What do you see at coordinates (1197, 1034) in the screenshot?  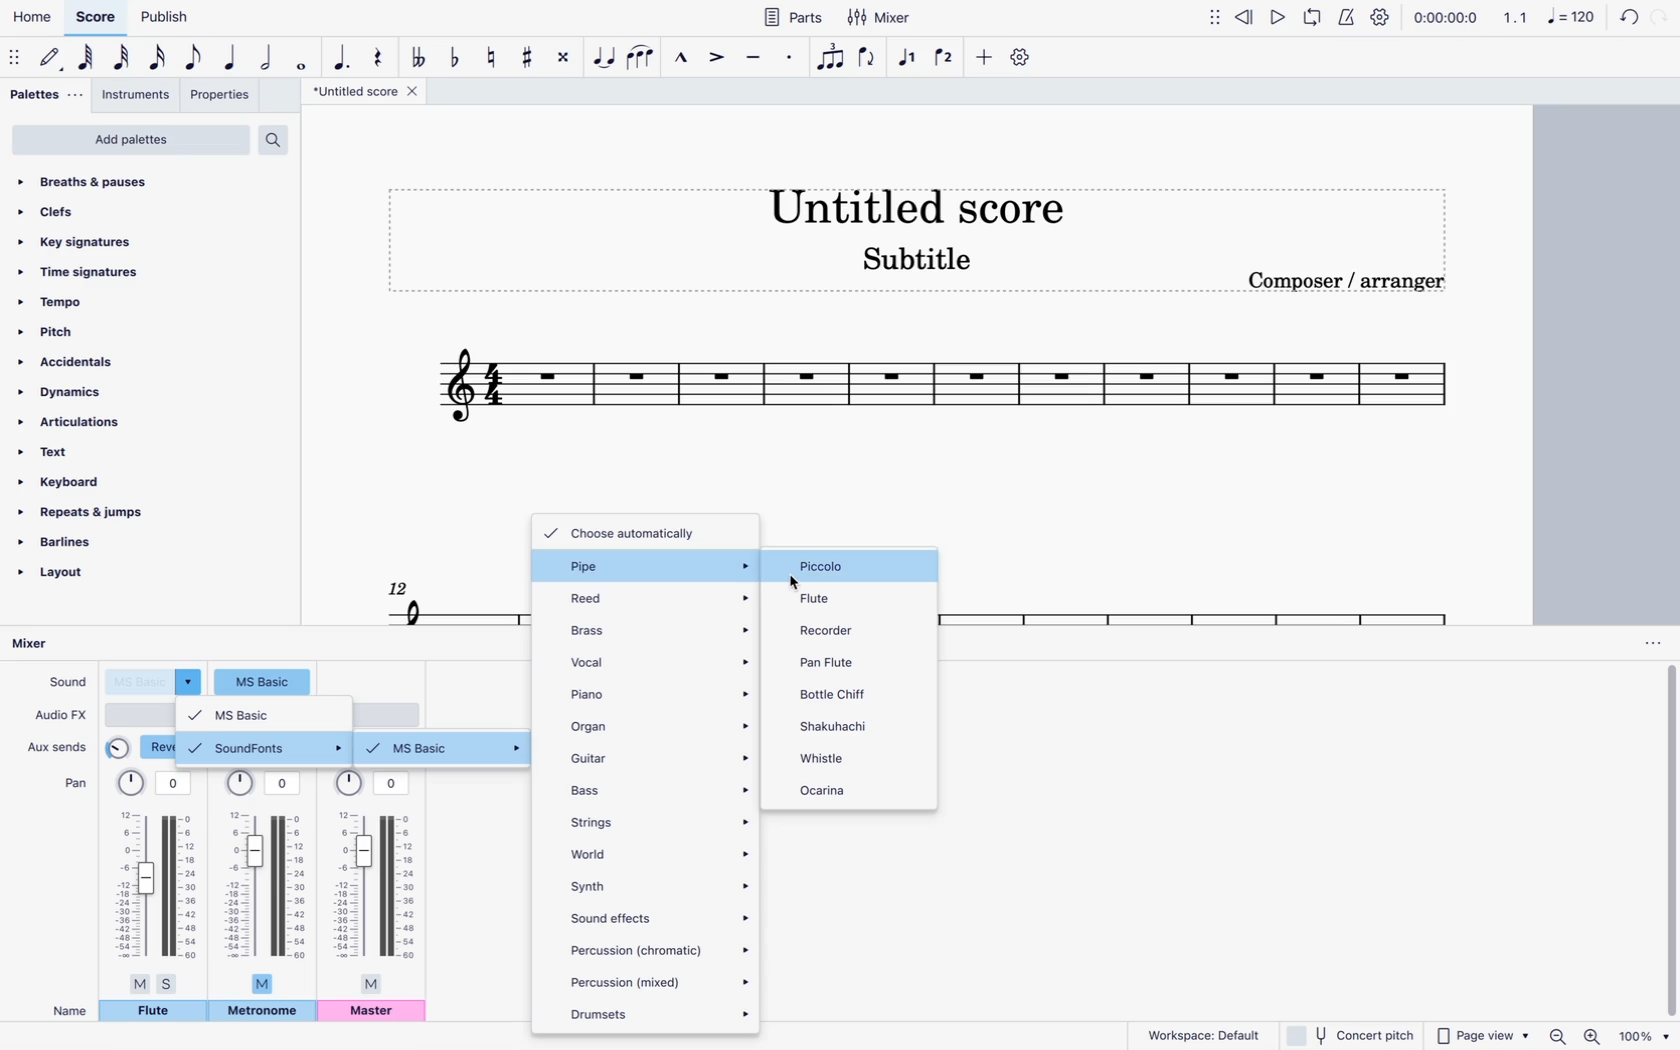 I see `workspace` at bounding box center [1197, 1034].